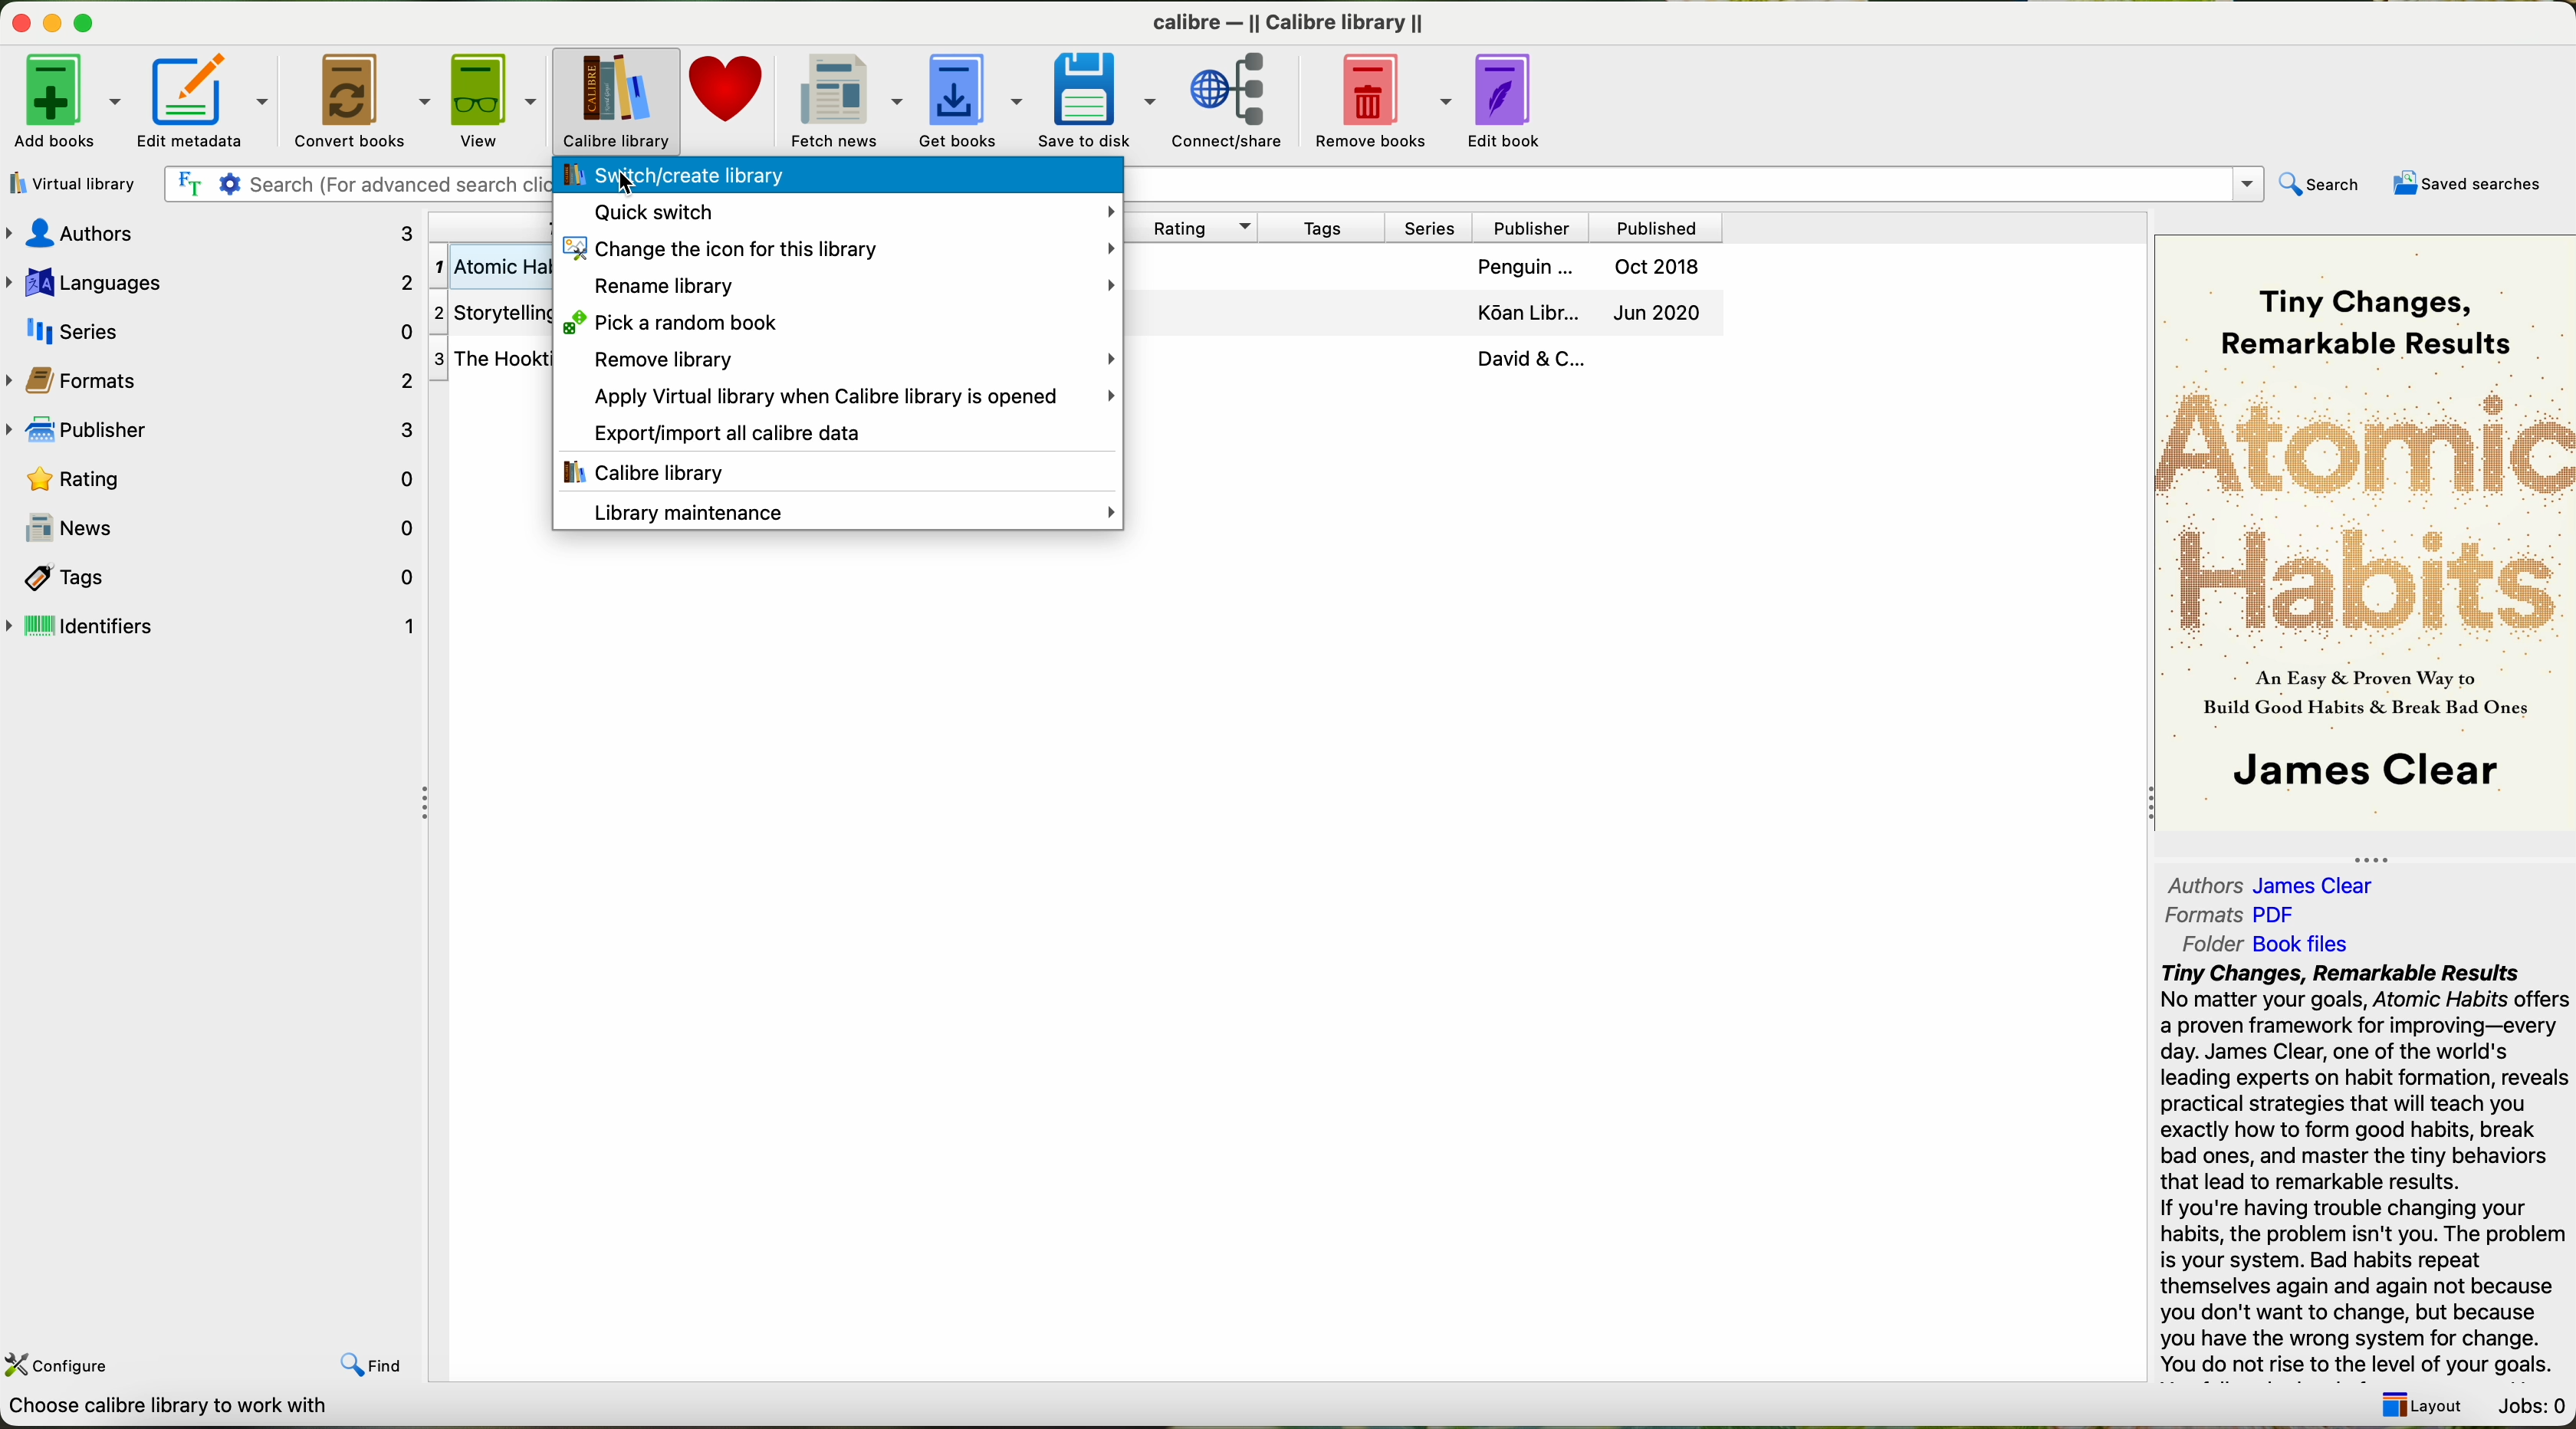  Describe the element at coordinates (1595, 365) in the screenshot. I see `David & C` at that location.